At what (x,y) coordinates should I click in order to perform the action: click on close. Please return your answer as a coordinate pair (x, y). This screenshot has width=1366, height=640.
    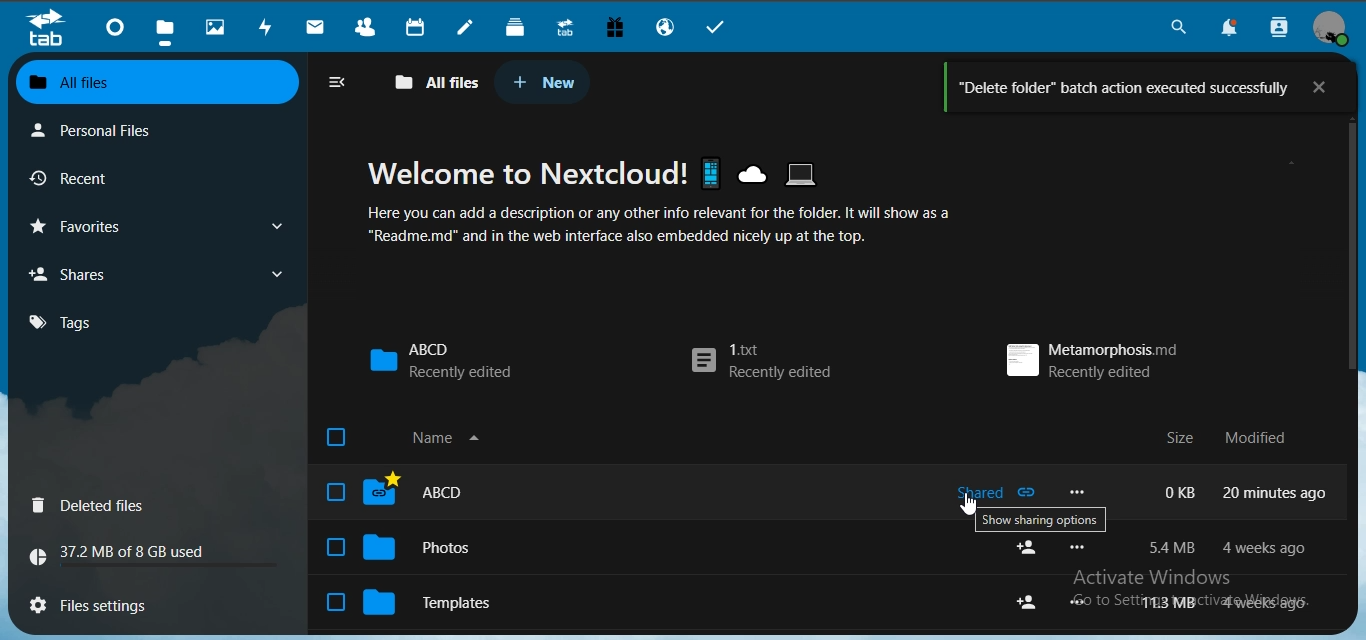
    Looking at the image, I should click on (1334, 86).